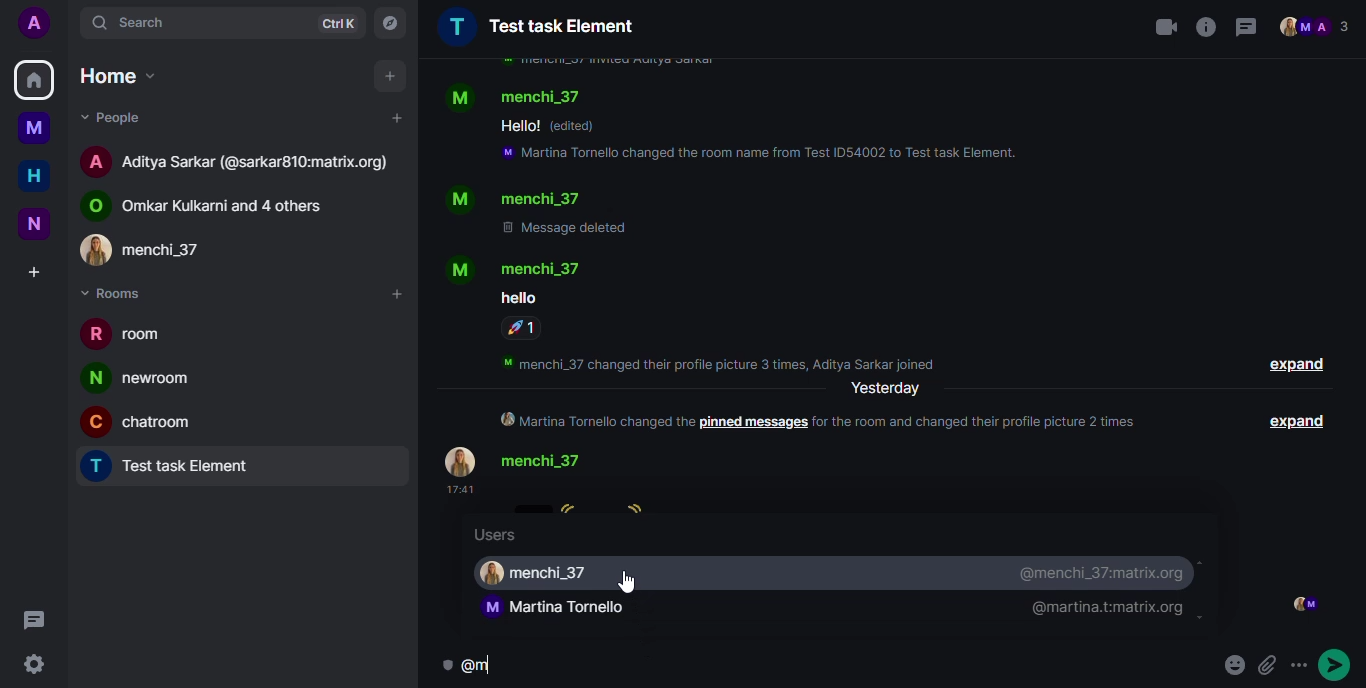  I want to click on search, so click(150, 19).